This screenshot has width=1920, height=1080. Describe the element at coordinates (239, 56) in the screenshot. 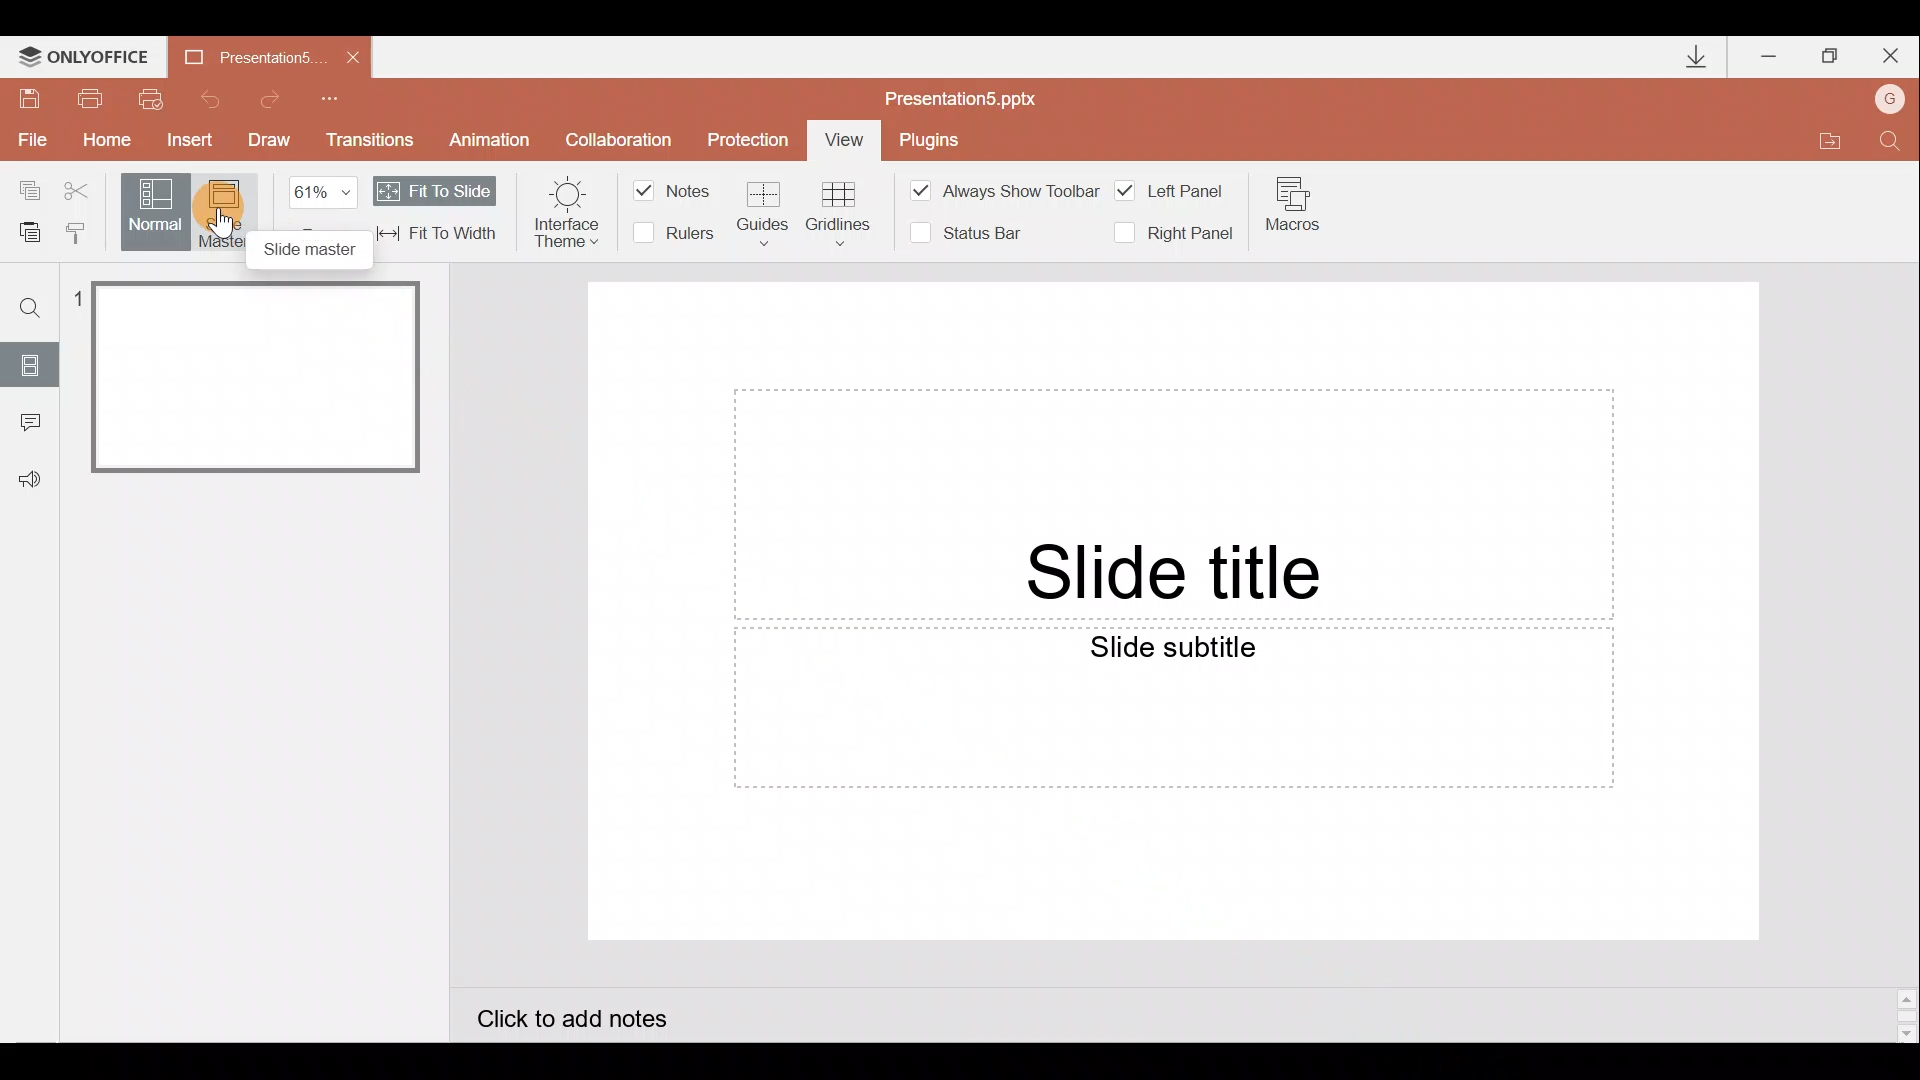

I see `Document name` at that location.